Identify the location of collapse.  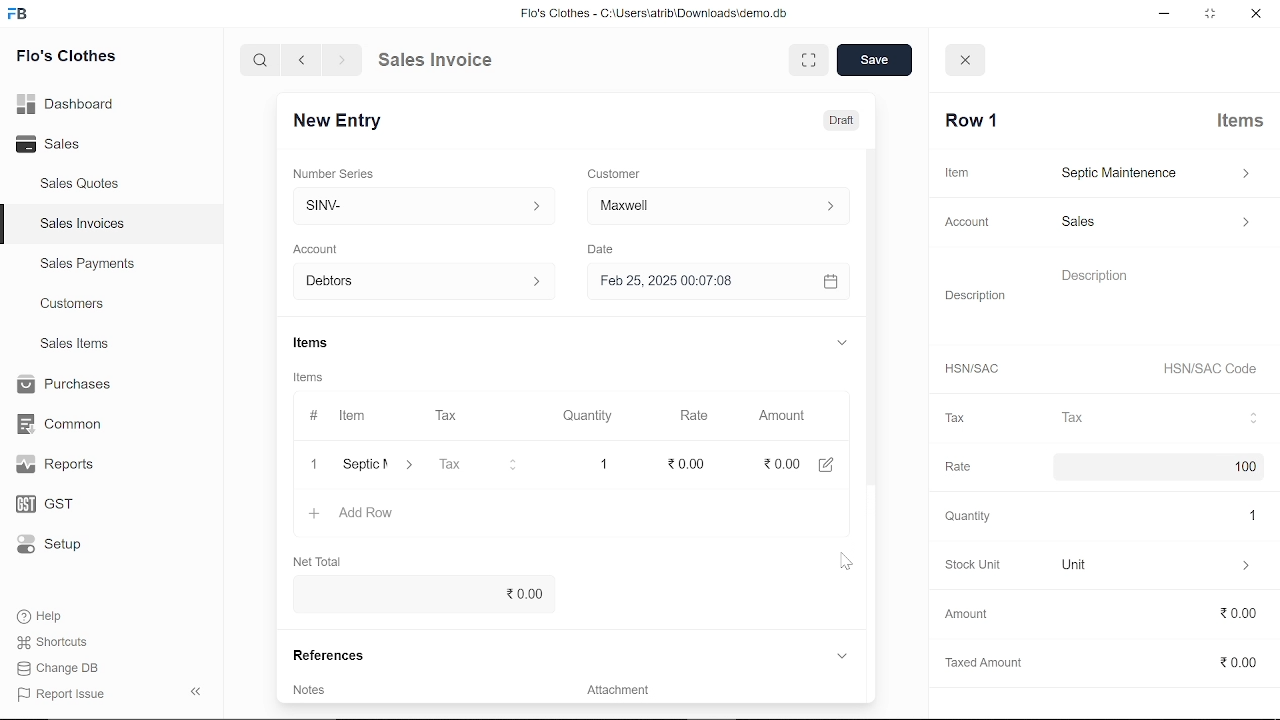
(198, 693).